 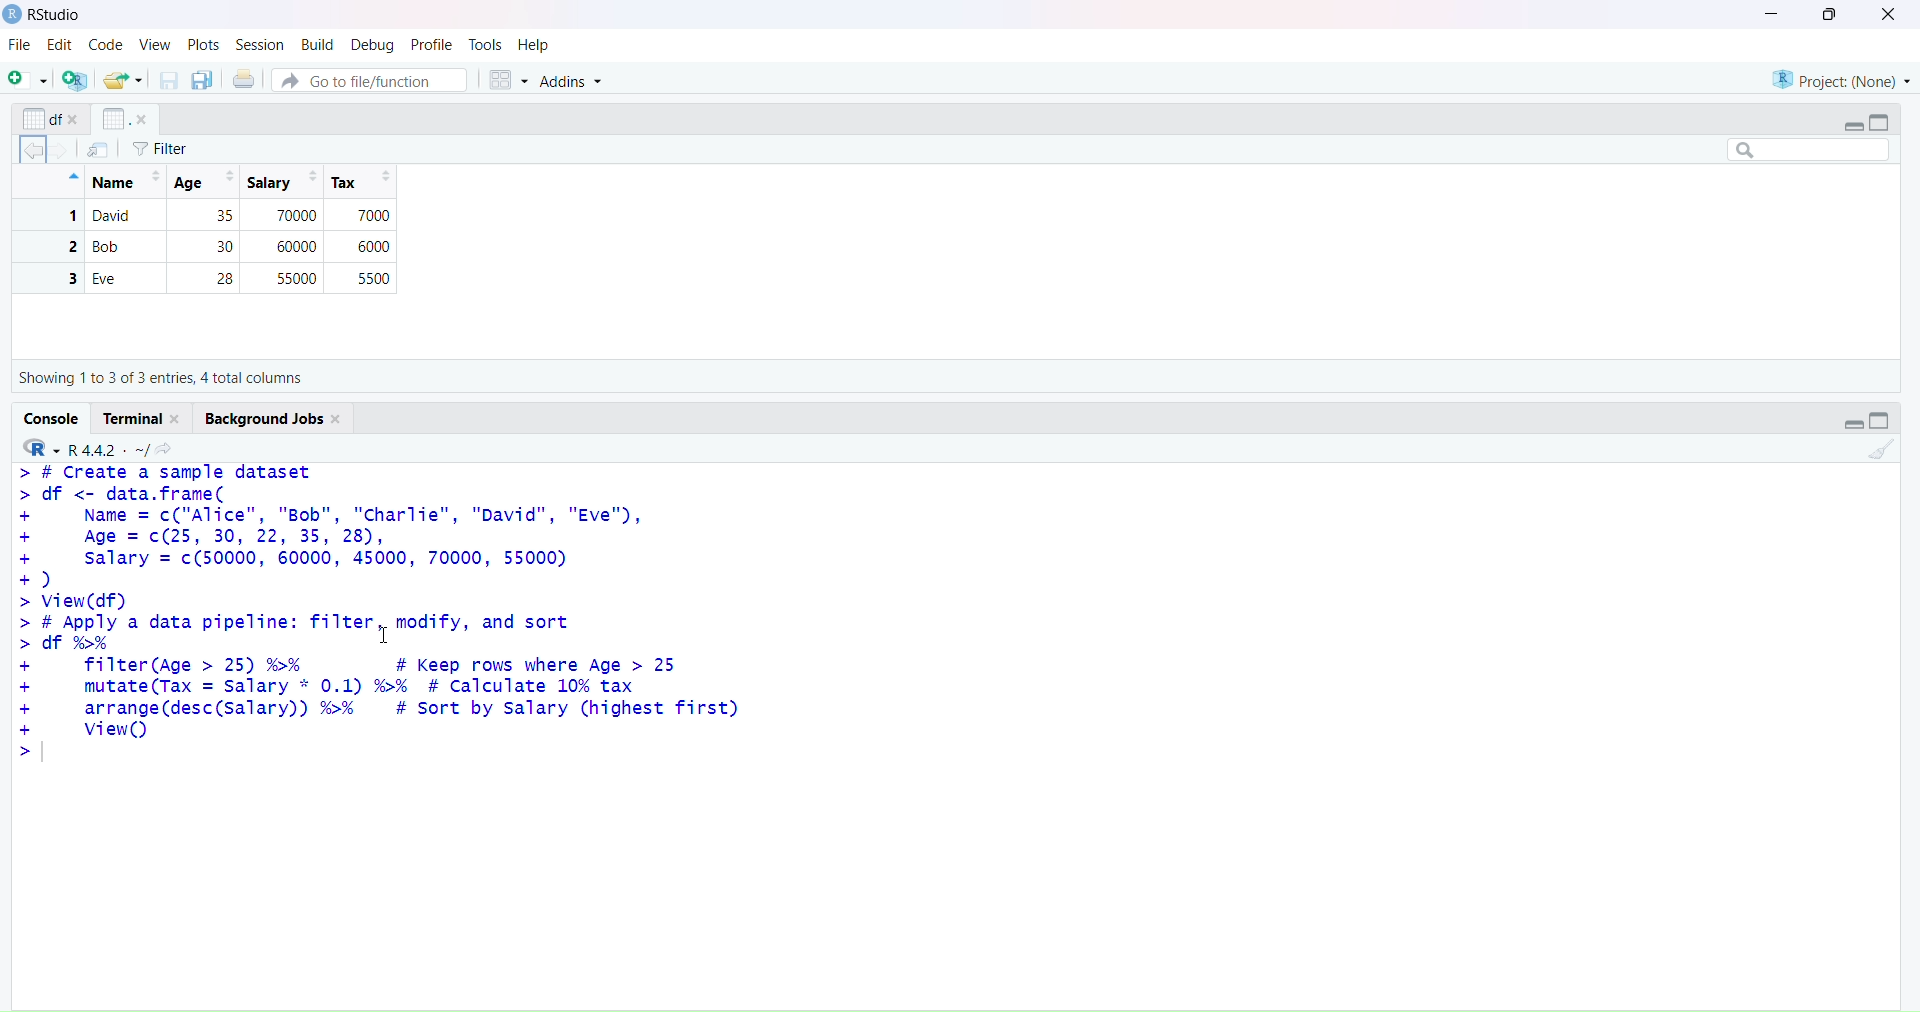 I want to click on print the current file, so click(x=244, y=78).